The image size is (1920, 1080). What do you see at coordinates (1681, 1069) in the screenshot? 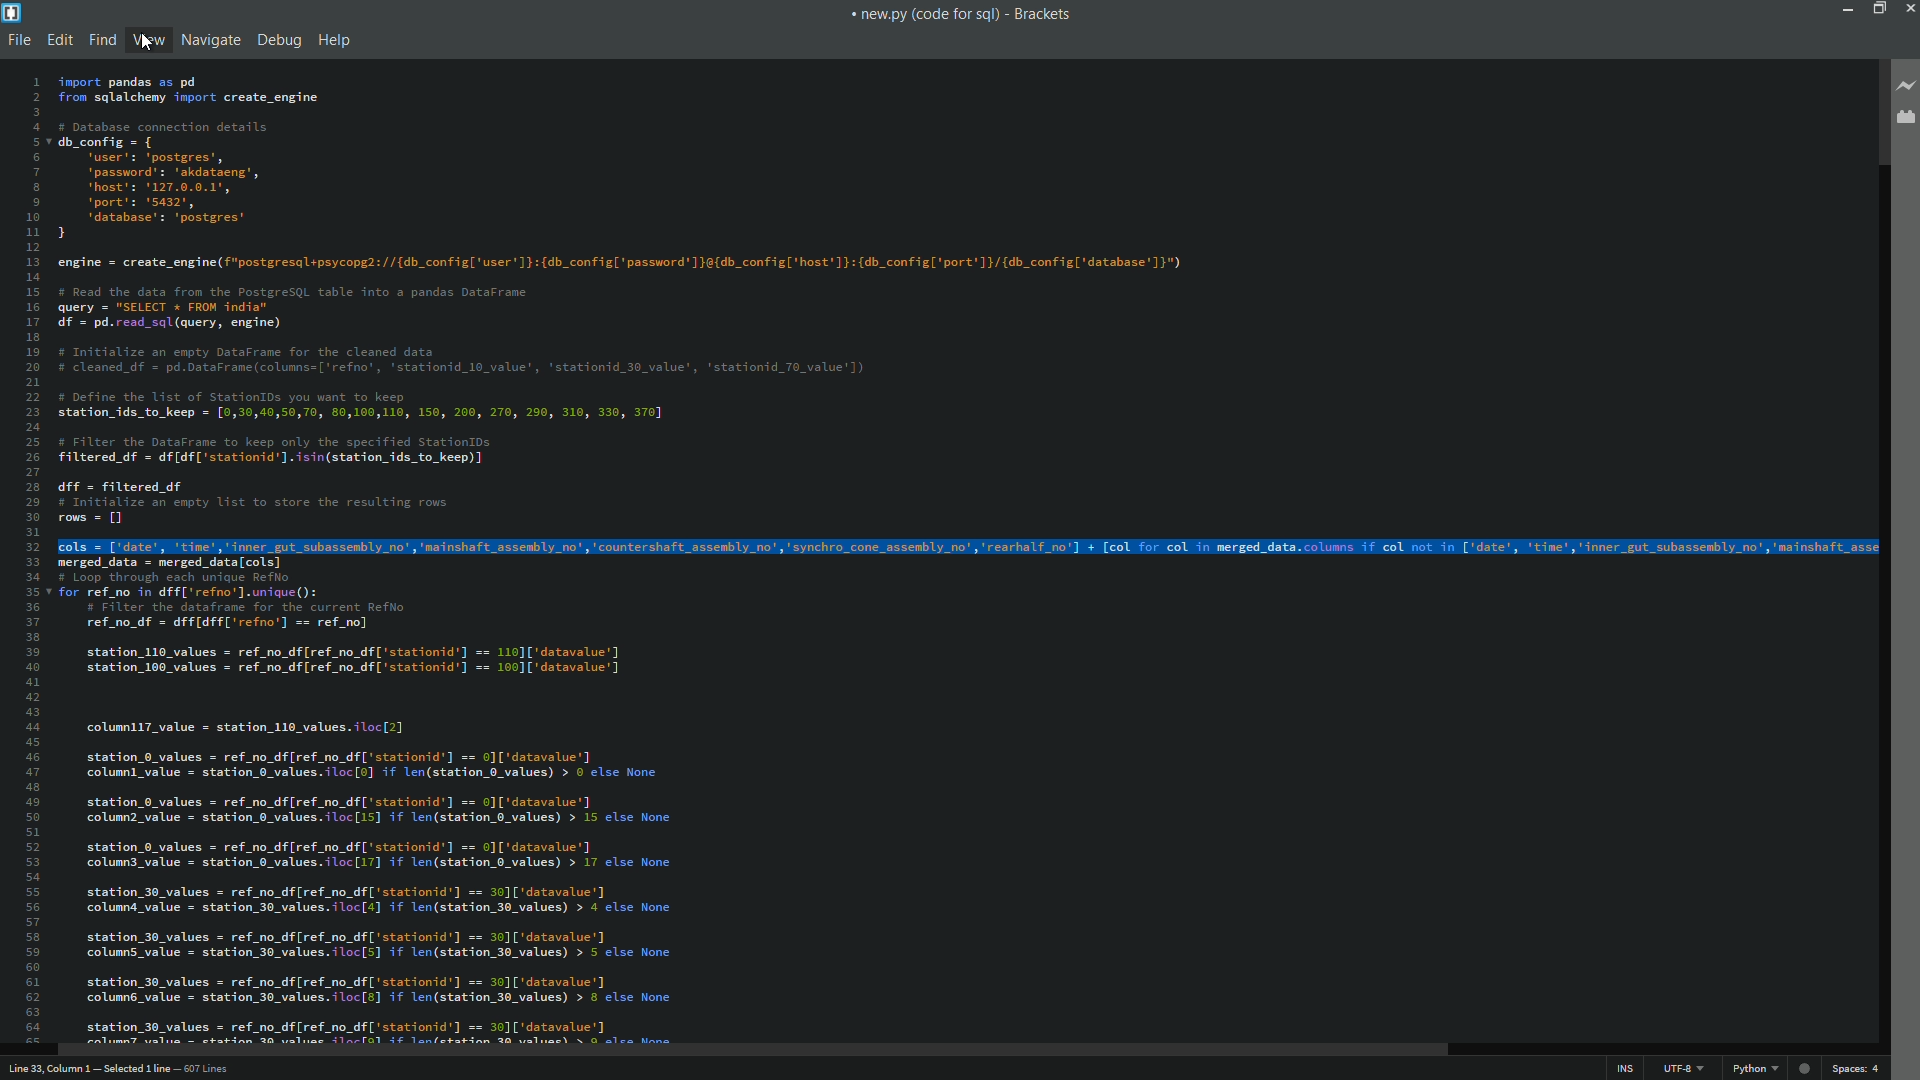
I see `file encoding` at bounding box center [1681, 1069].